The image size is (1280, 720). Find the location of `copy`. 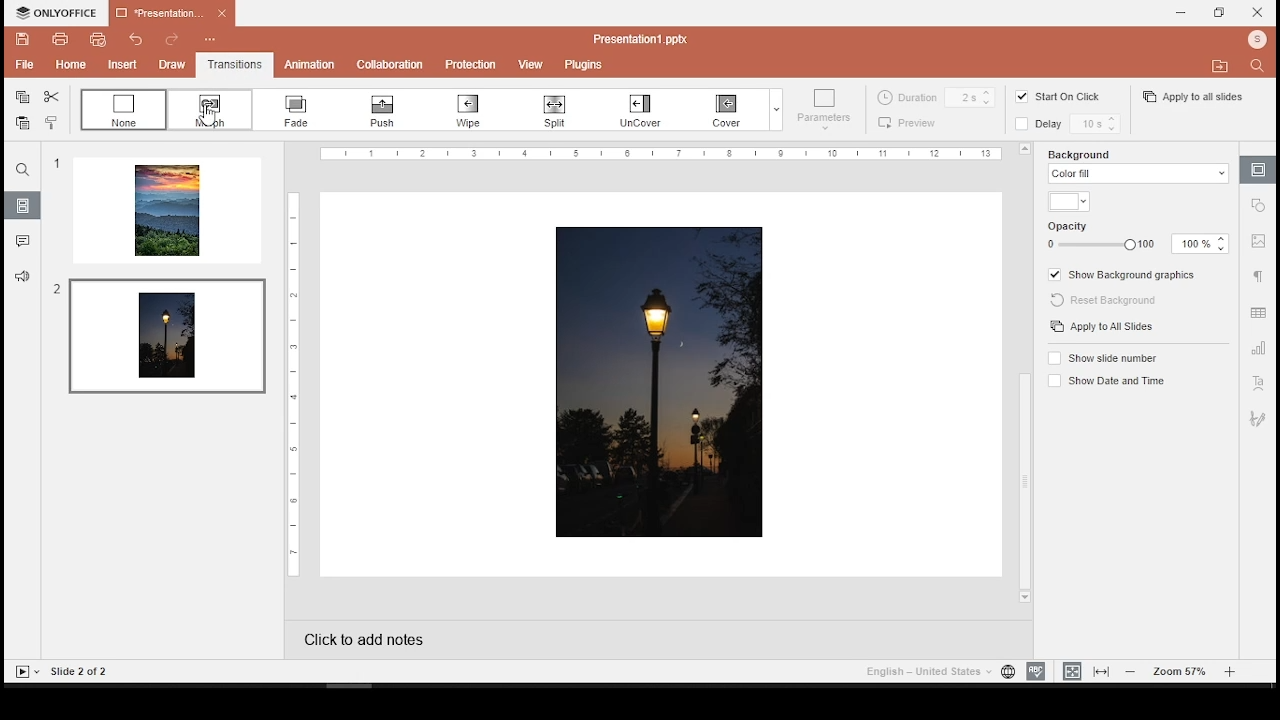

copy is located at coordinates (22, 97).